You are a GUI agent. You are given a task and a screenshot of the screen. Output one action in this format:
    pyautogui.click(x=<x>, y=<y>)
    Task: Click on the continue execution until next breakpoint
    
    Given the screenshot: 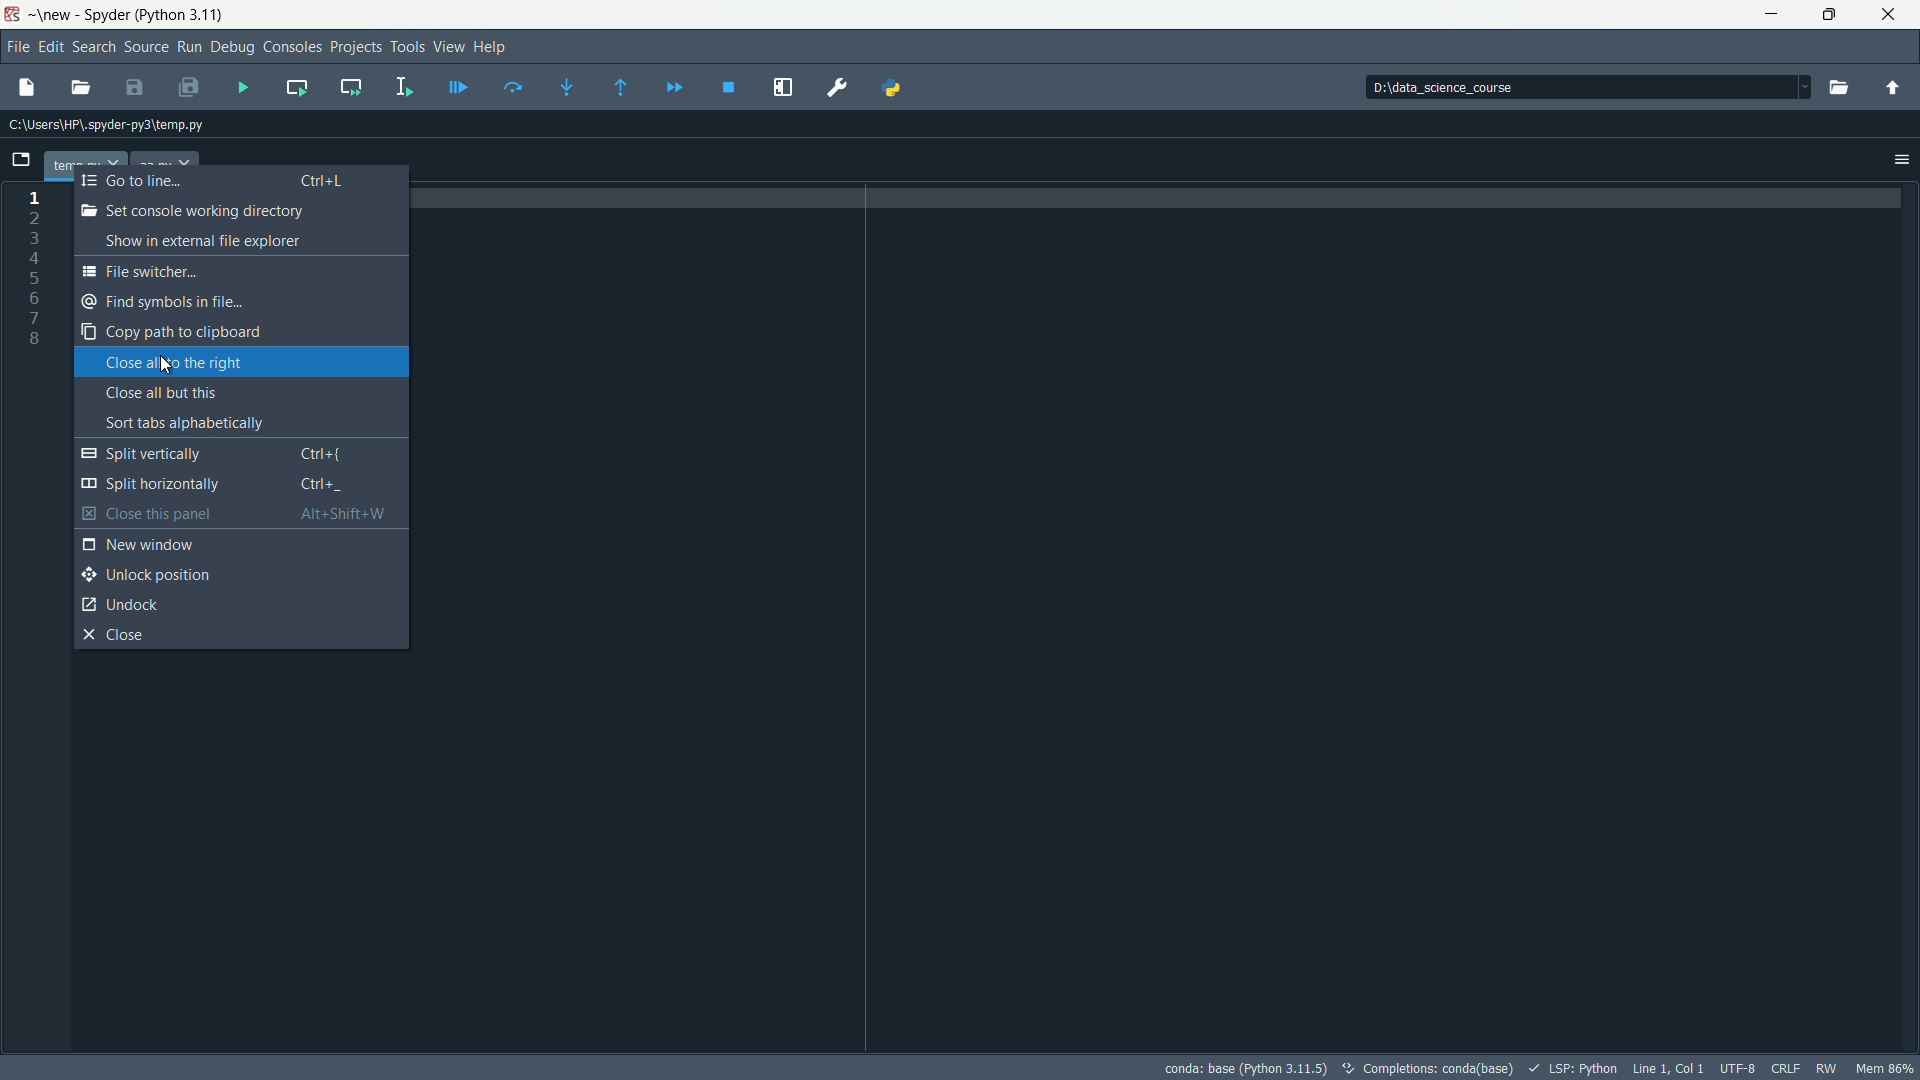 What is the action you would take?
    pyautogui.click(x=679, y=86)
    